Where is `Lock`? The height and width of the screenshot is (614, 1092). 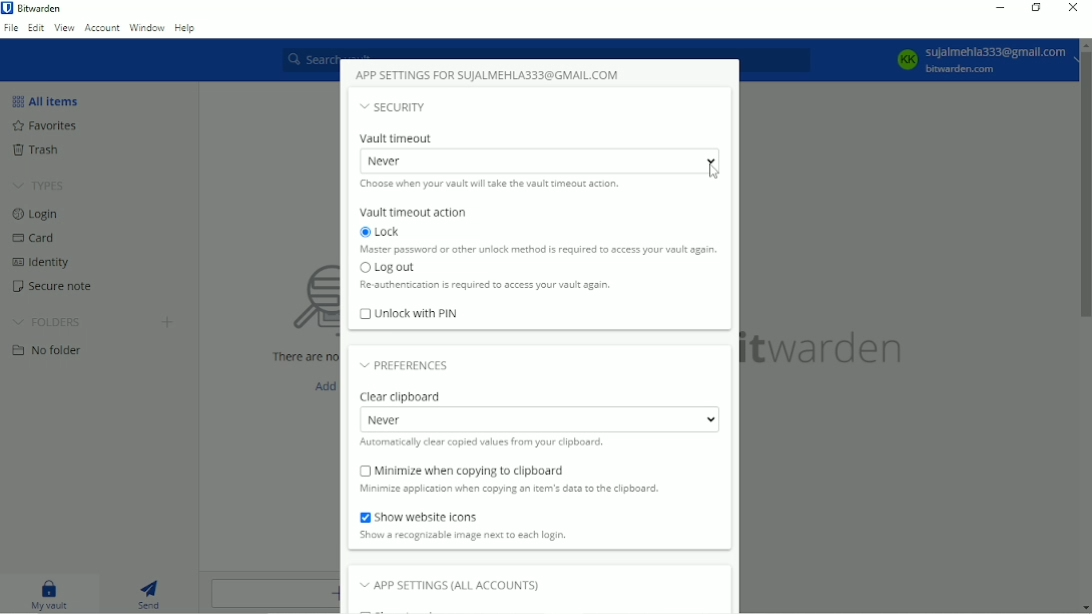
Lock is located at coordinates (378, 231).